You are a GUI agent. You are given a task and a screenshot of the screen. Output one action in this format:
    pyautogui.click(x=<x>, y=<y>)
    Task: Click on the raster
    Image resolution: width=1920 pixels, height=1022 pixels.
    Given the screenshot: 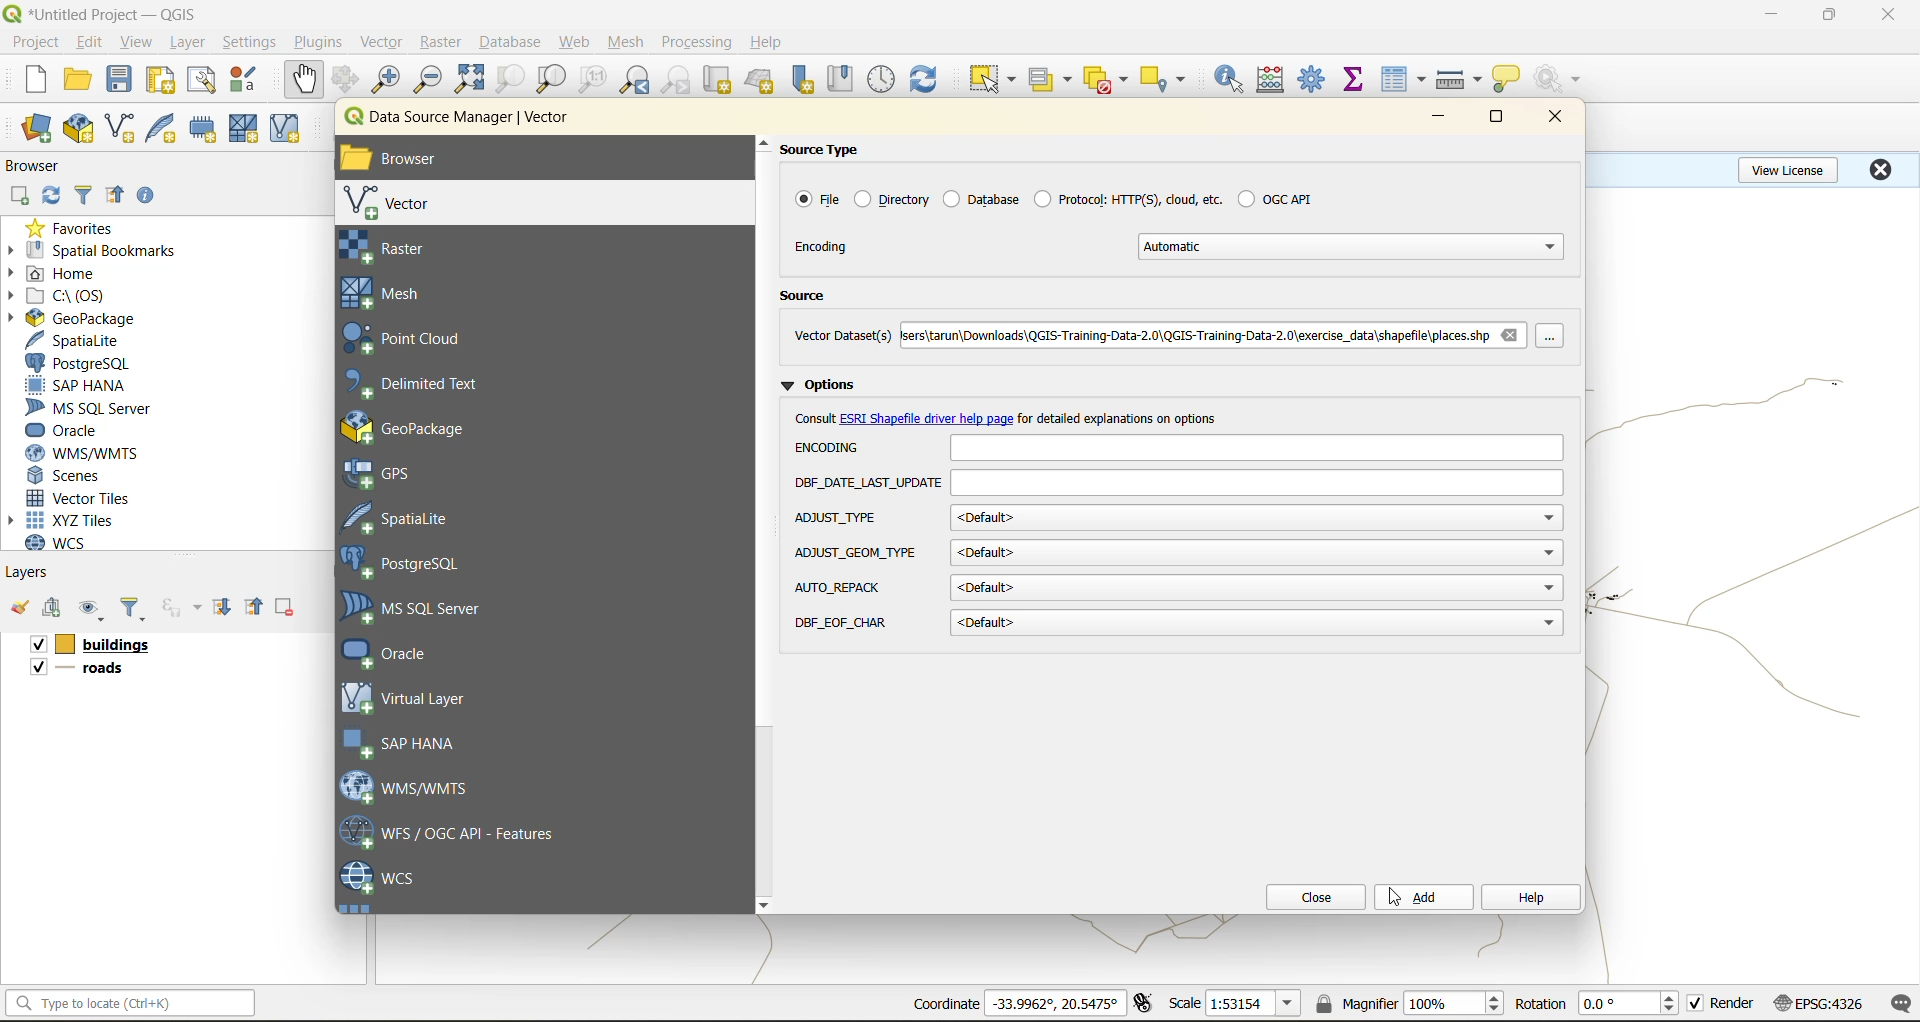 What is the action you would take?
    pyautogui.click(x=418, y=248)
    